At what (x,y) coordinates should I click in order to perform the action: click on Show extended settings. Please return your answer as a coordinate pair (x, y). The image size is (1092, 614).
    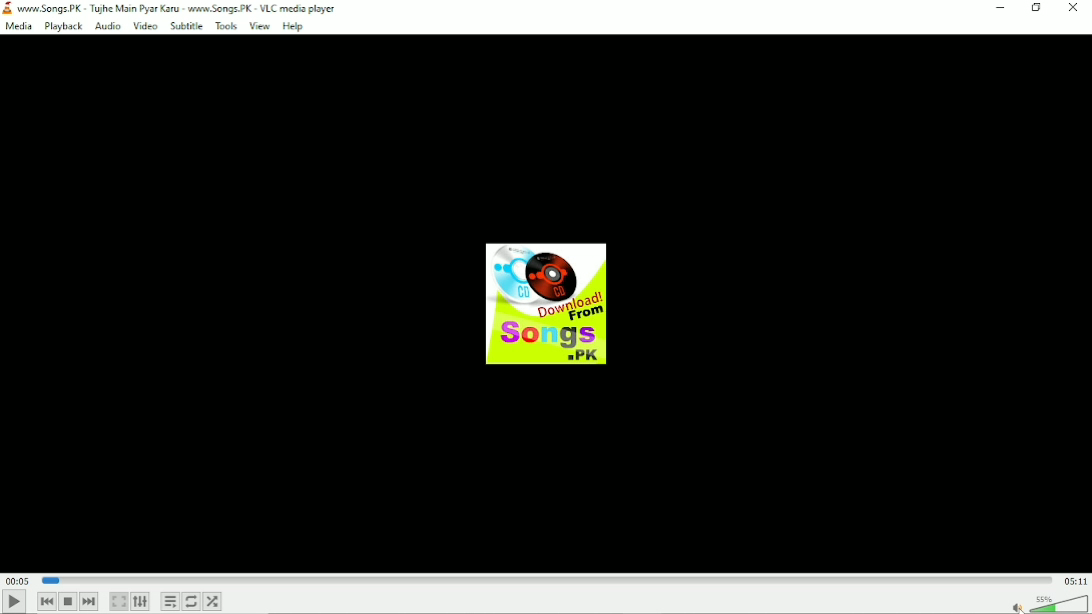
    Looking at the image, I should click on (140, 602).